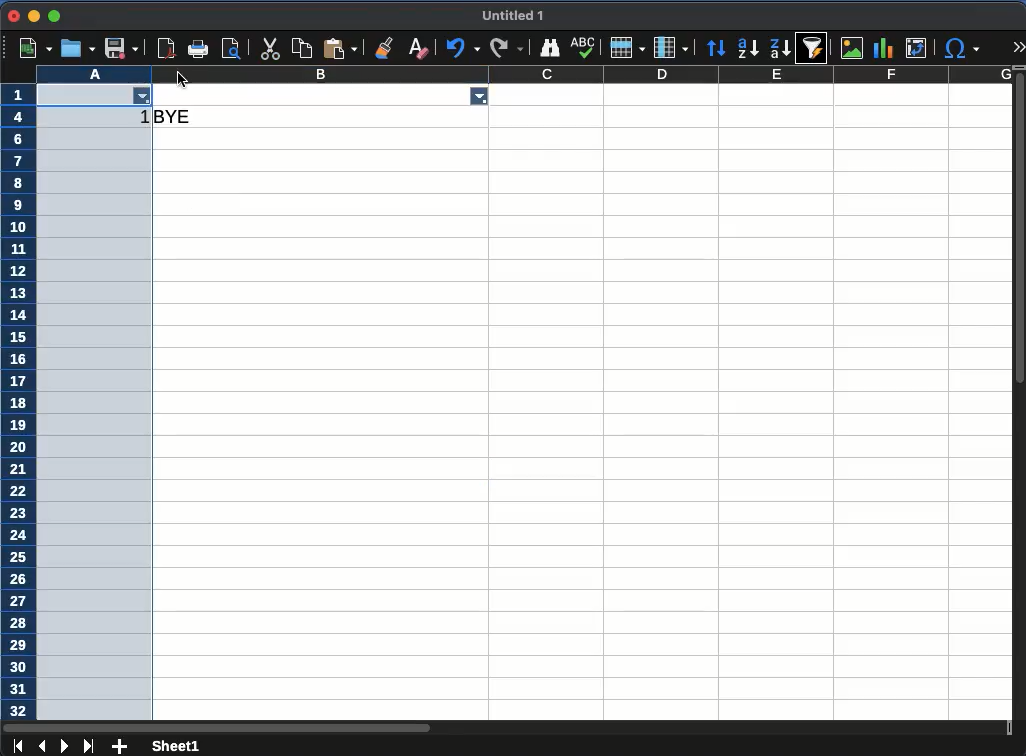 The image size is (1026, 756). Describe the element at coordinates (670, 48) in the screenshot. I see `column` at that location.